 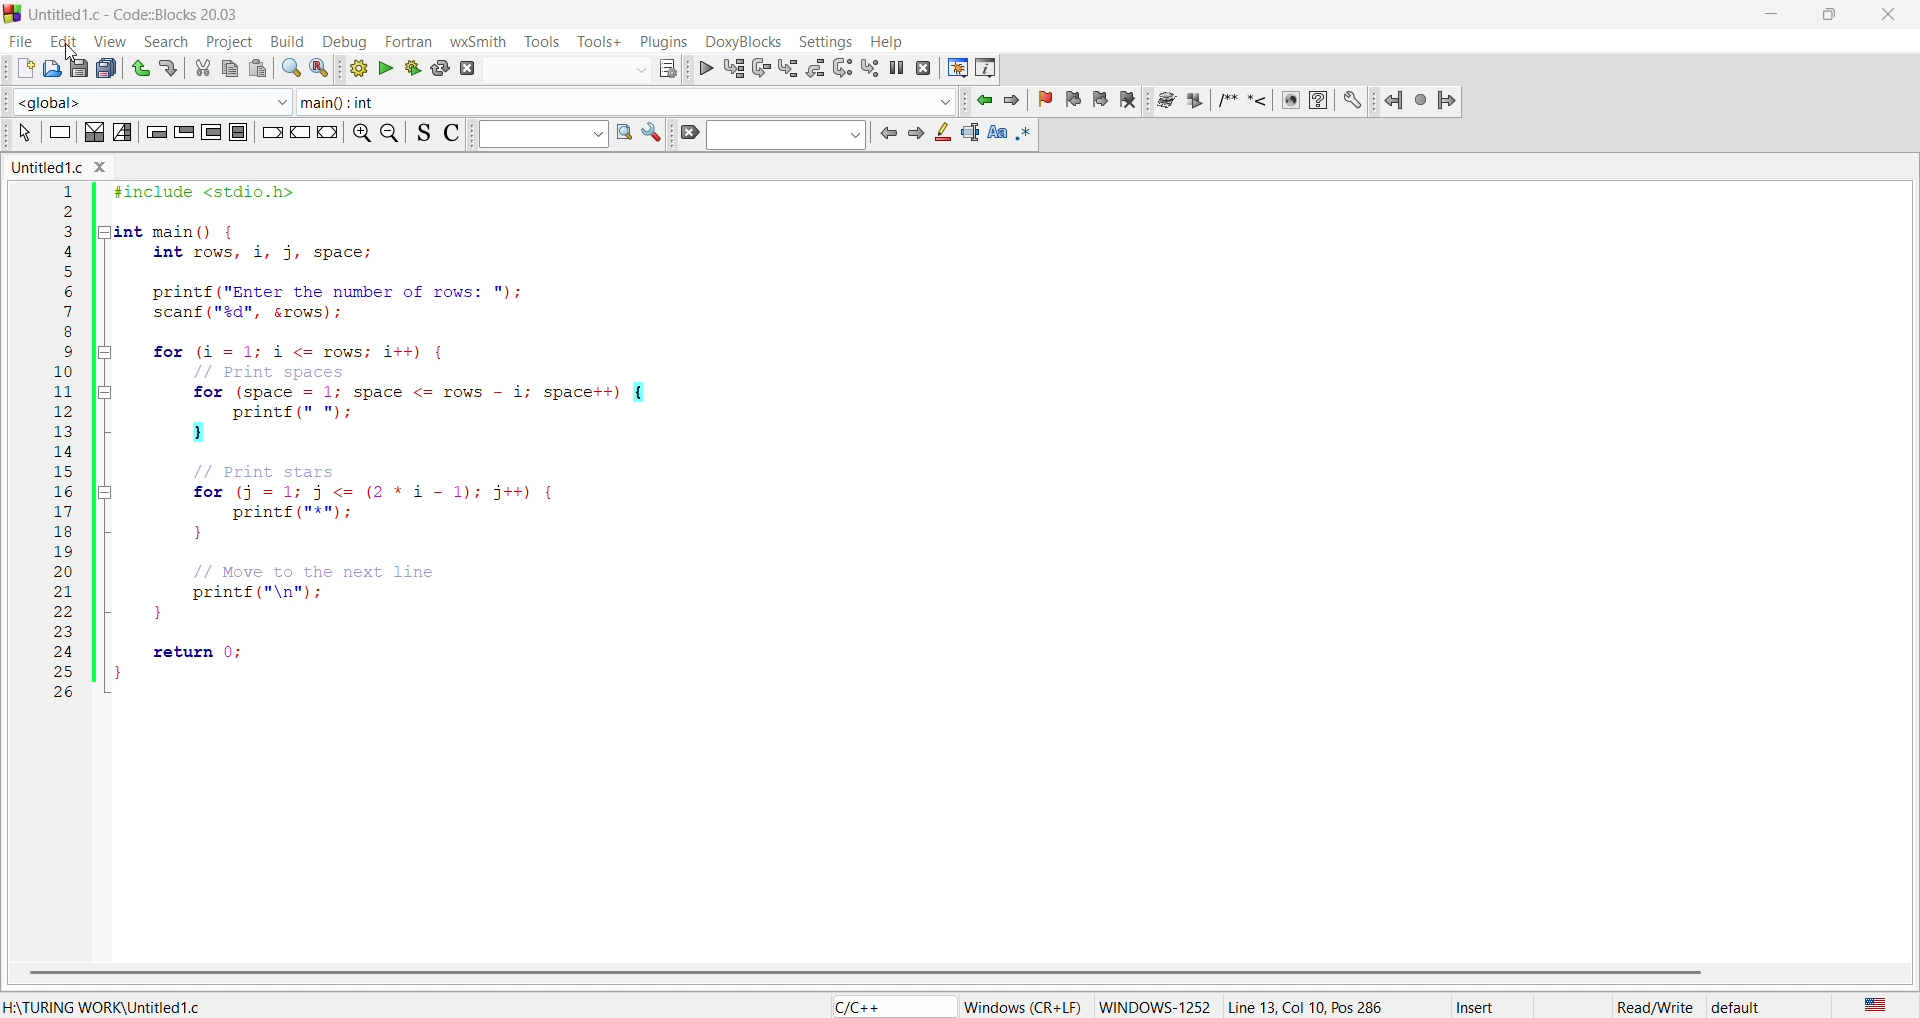 I want to click on doxyblocks, so click(x=741, y=40).